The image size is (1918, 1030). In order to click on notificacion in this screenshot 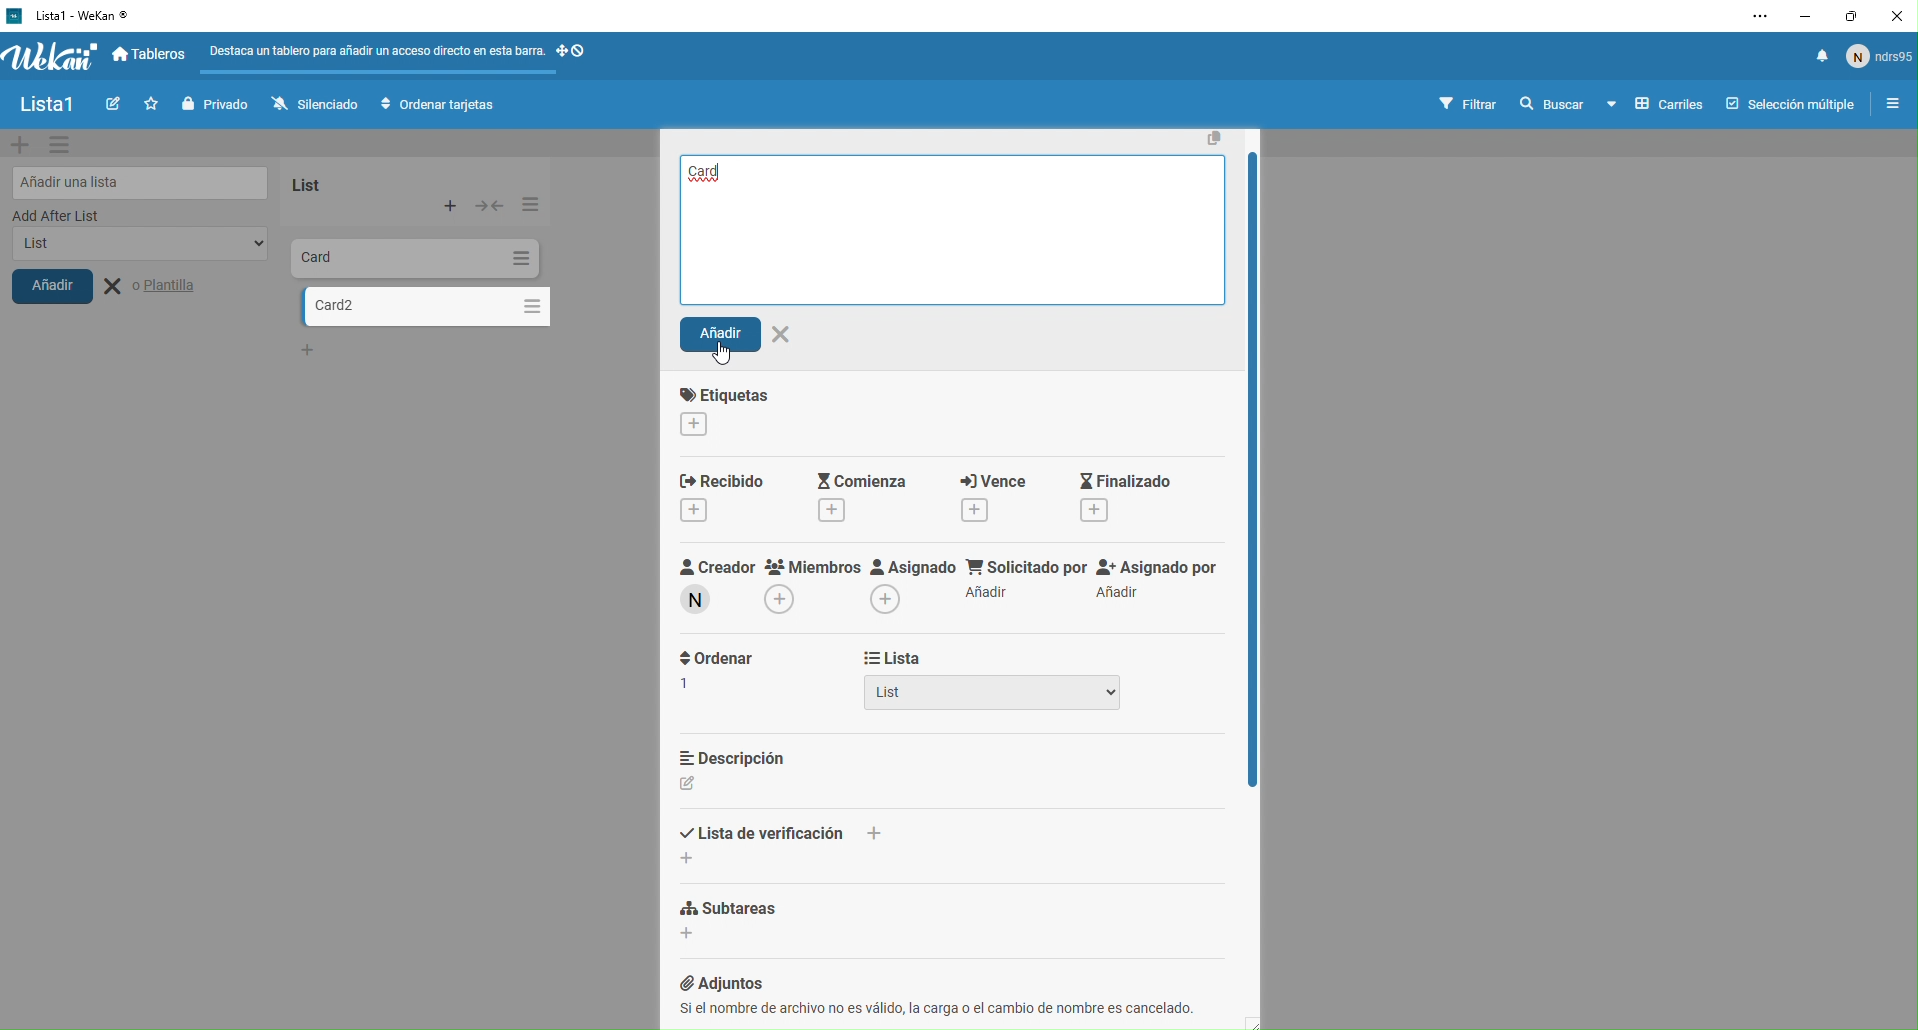, I will do `click(1815, 61)`.